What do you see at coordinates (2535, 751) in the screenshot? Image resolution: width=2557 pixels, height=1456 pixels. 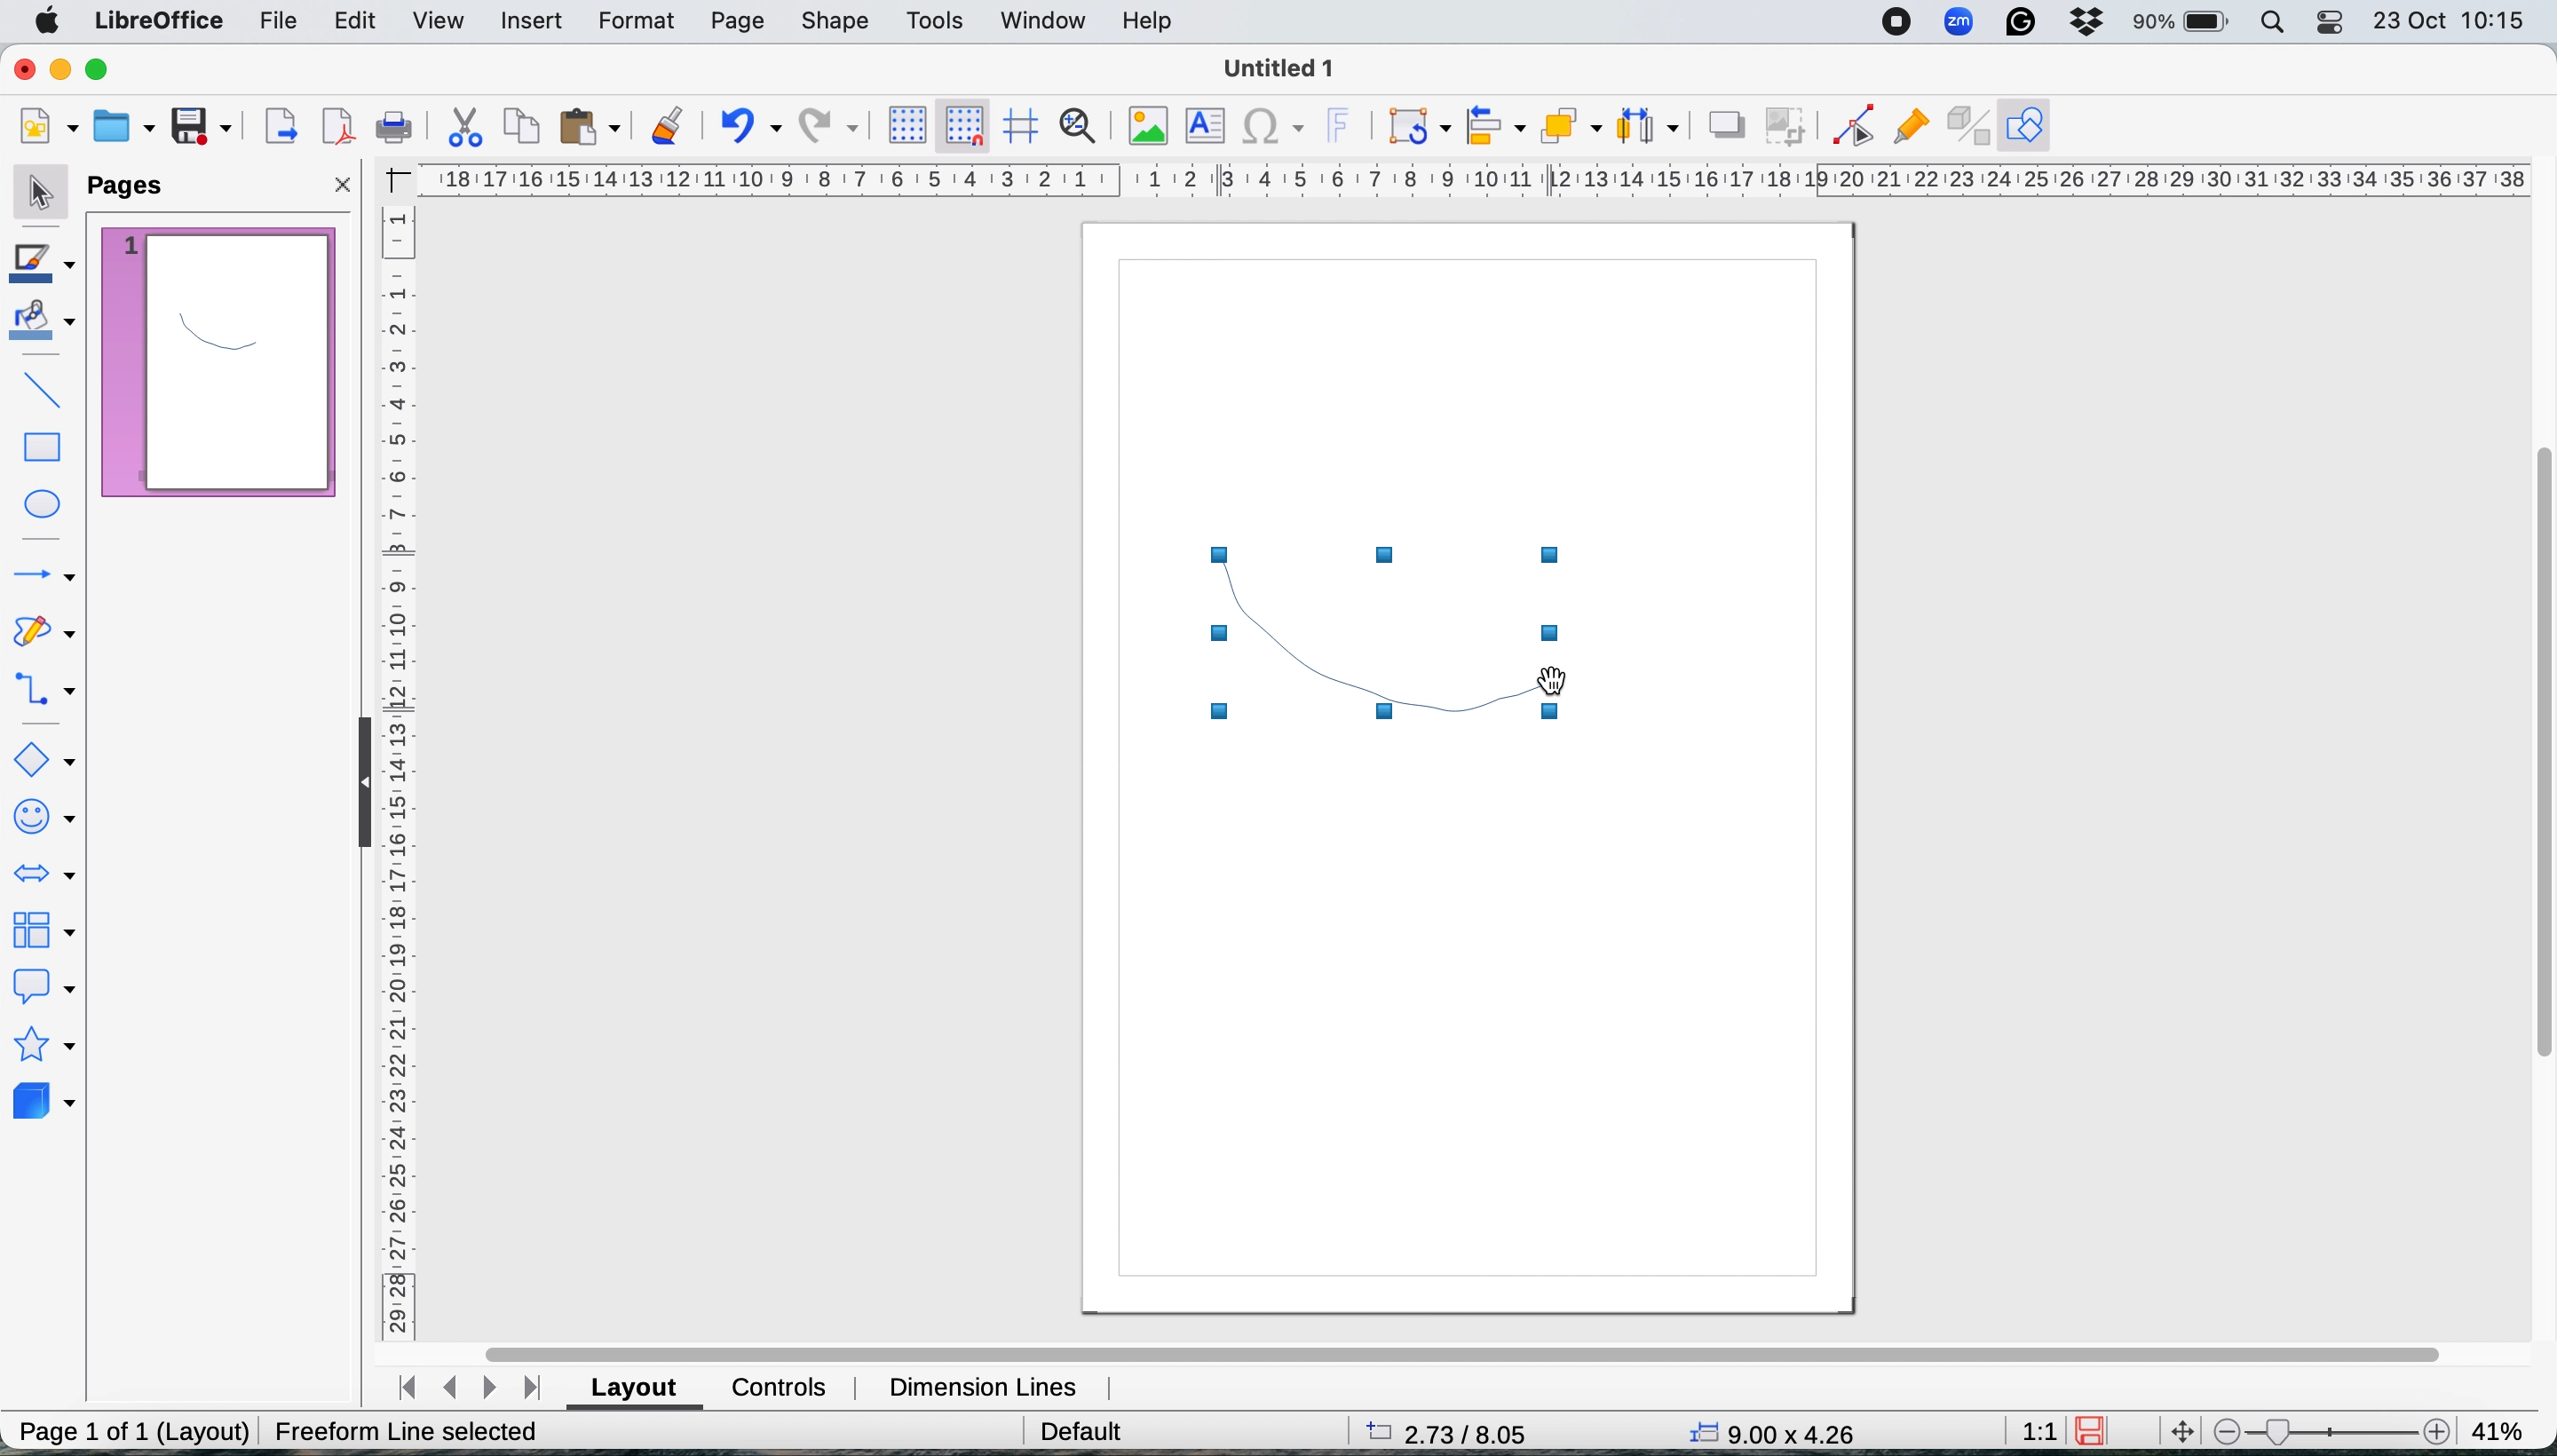 I see `vertical scroll bar` at bounding box center [2535, 751].